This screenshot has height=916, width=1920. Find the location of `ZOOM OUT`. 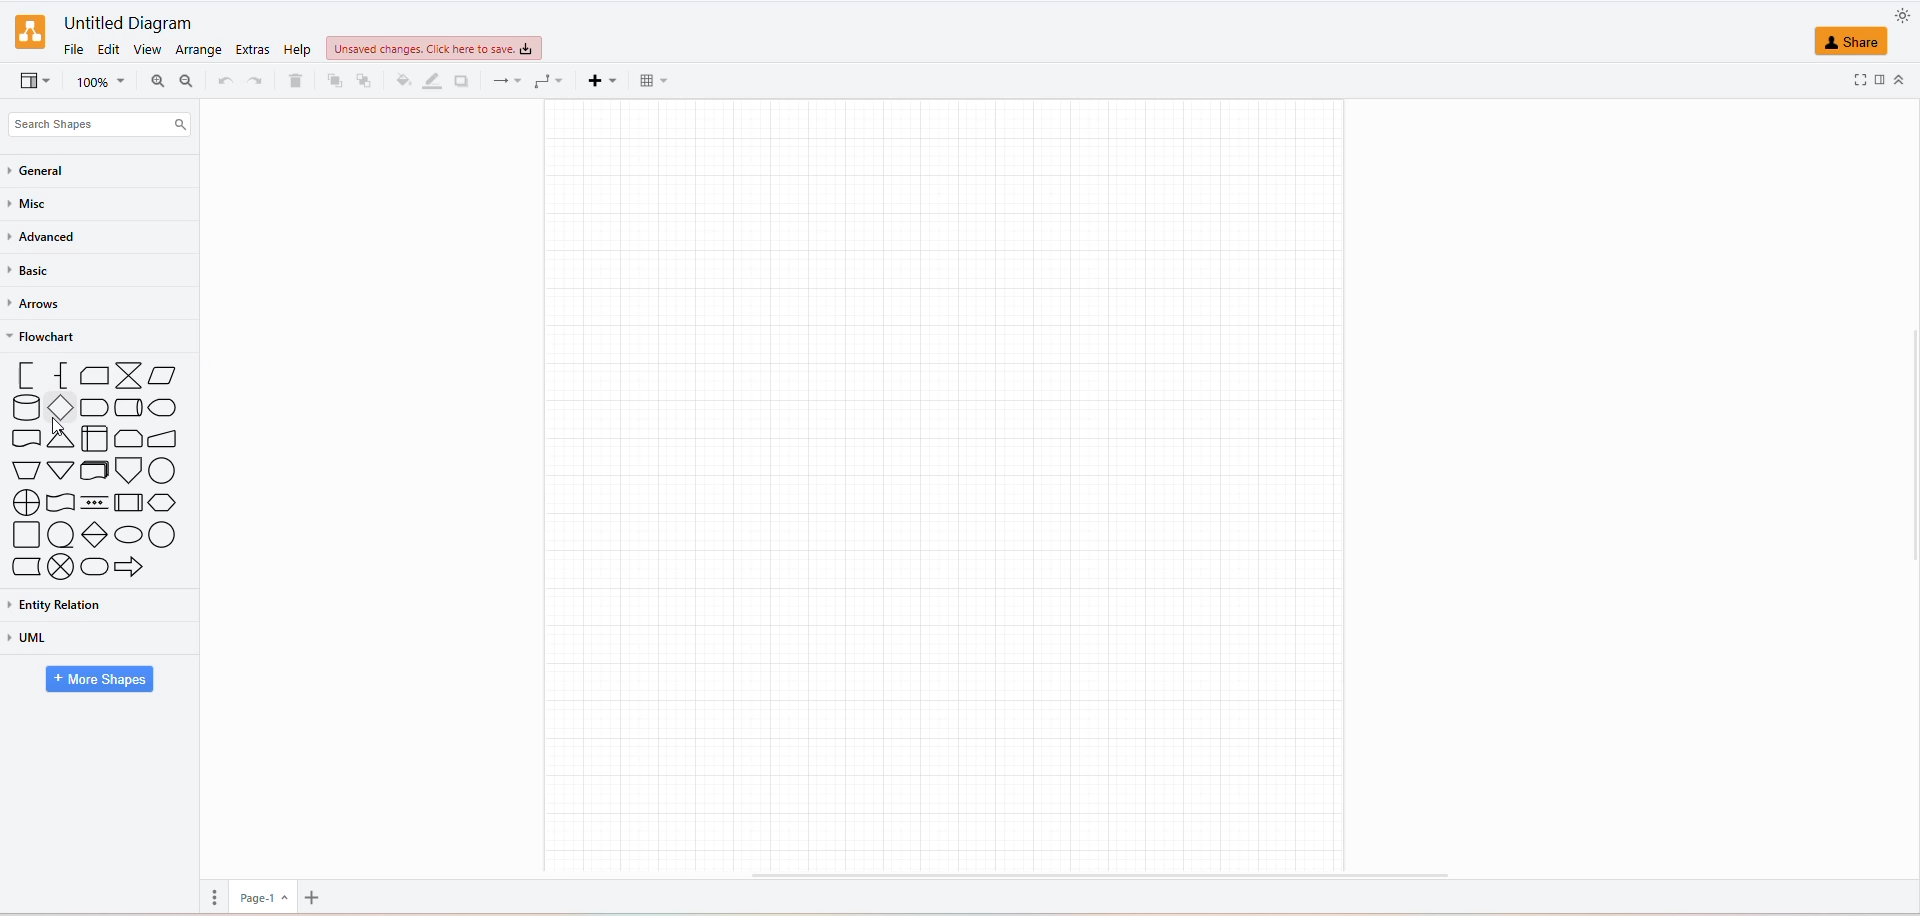

ZOOM OUT is located at coordinates (184, 80).